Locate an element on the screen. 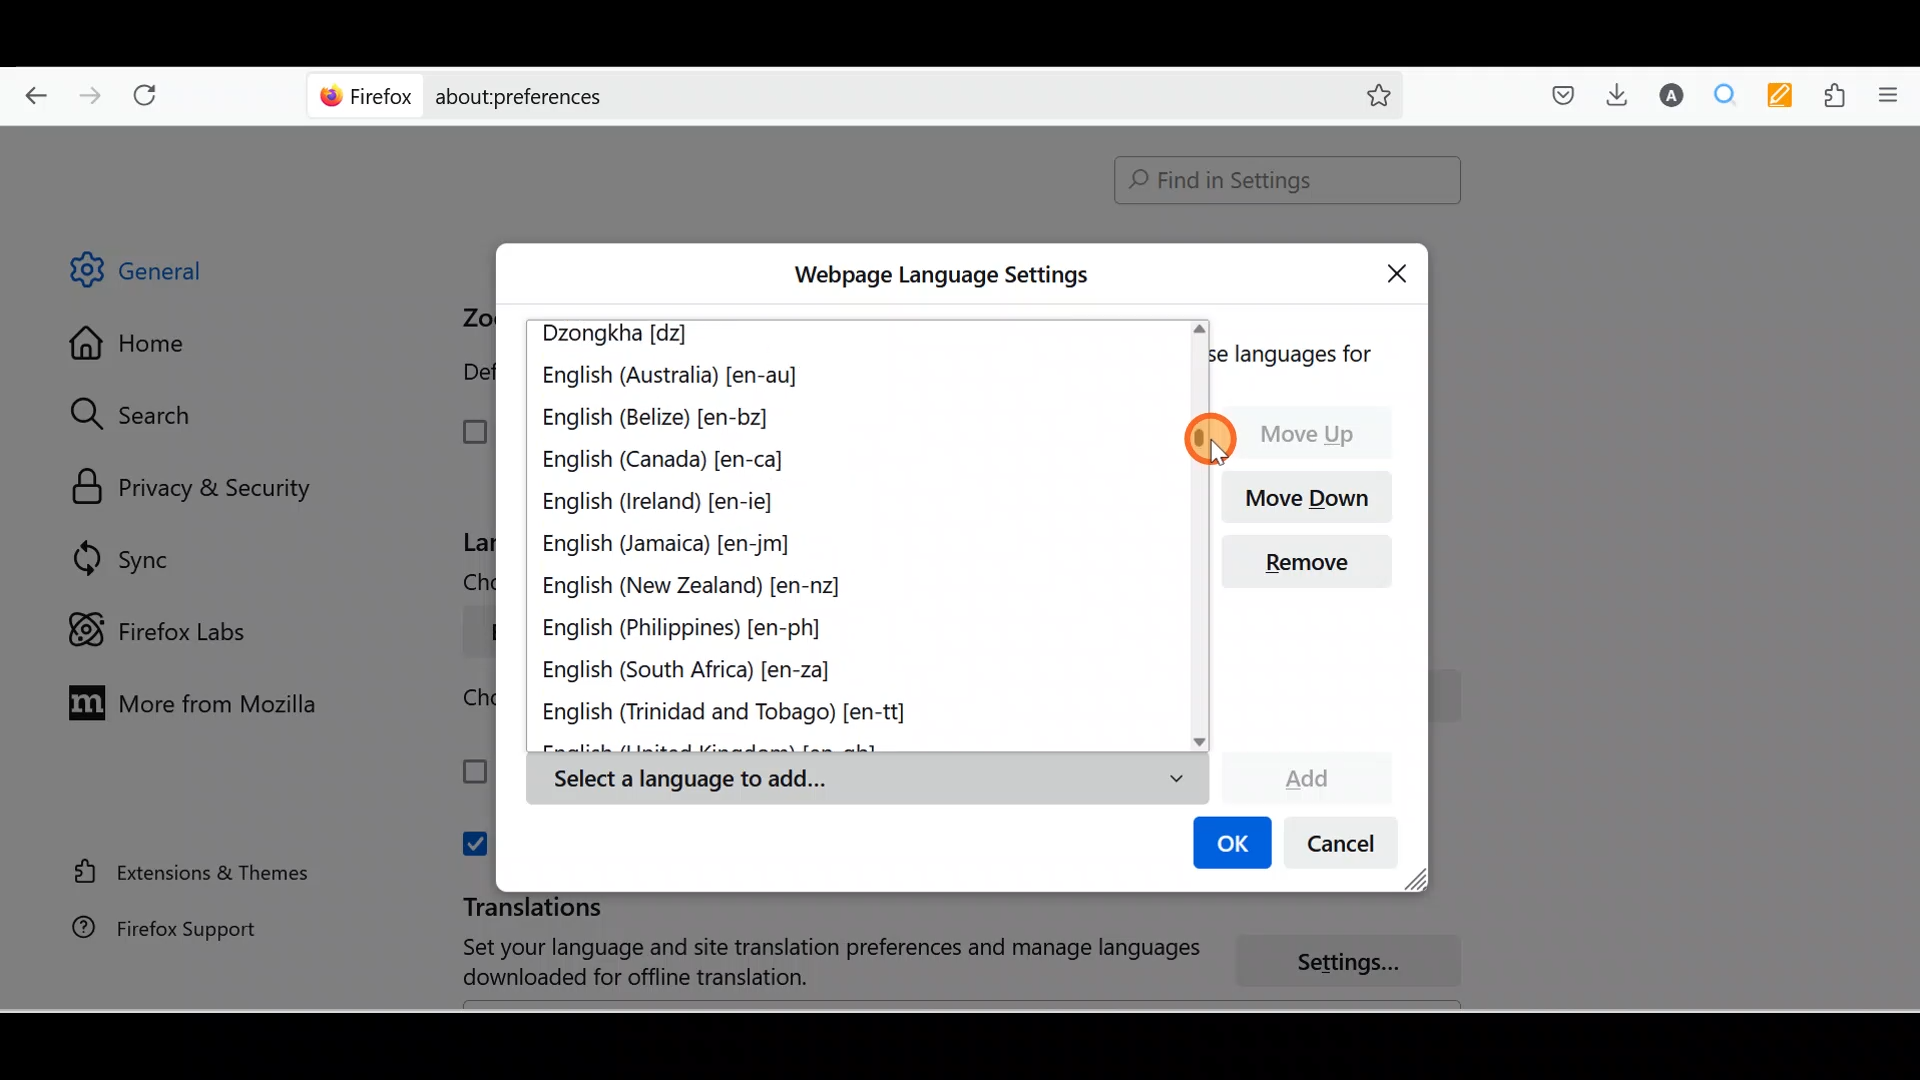 This screenshot has width=1920, height=1080. Account is located at coordinates (1667, 95).